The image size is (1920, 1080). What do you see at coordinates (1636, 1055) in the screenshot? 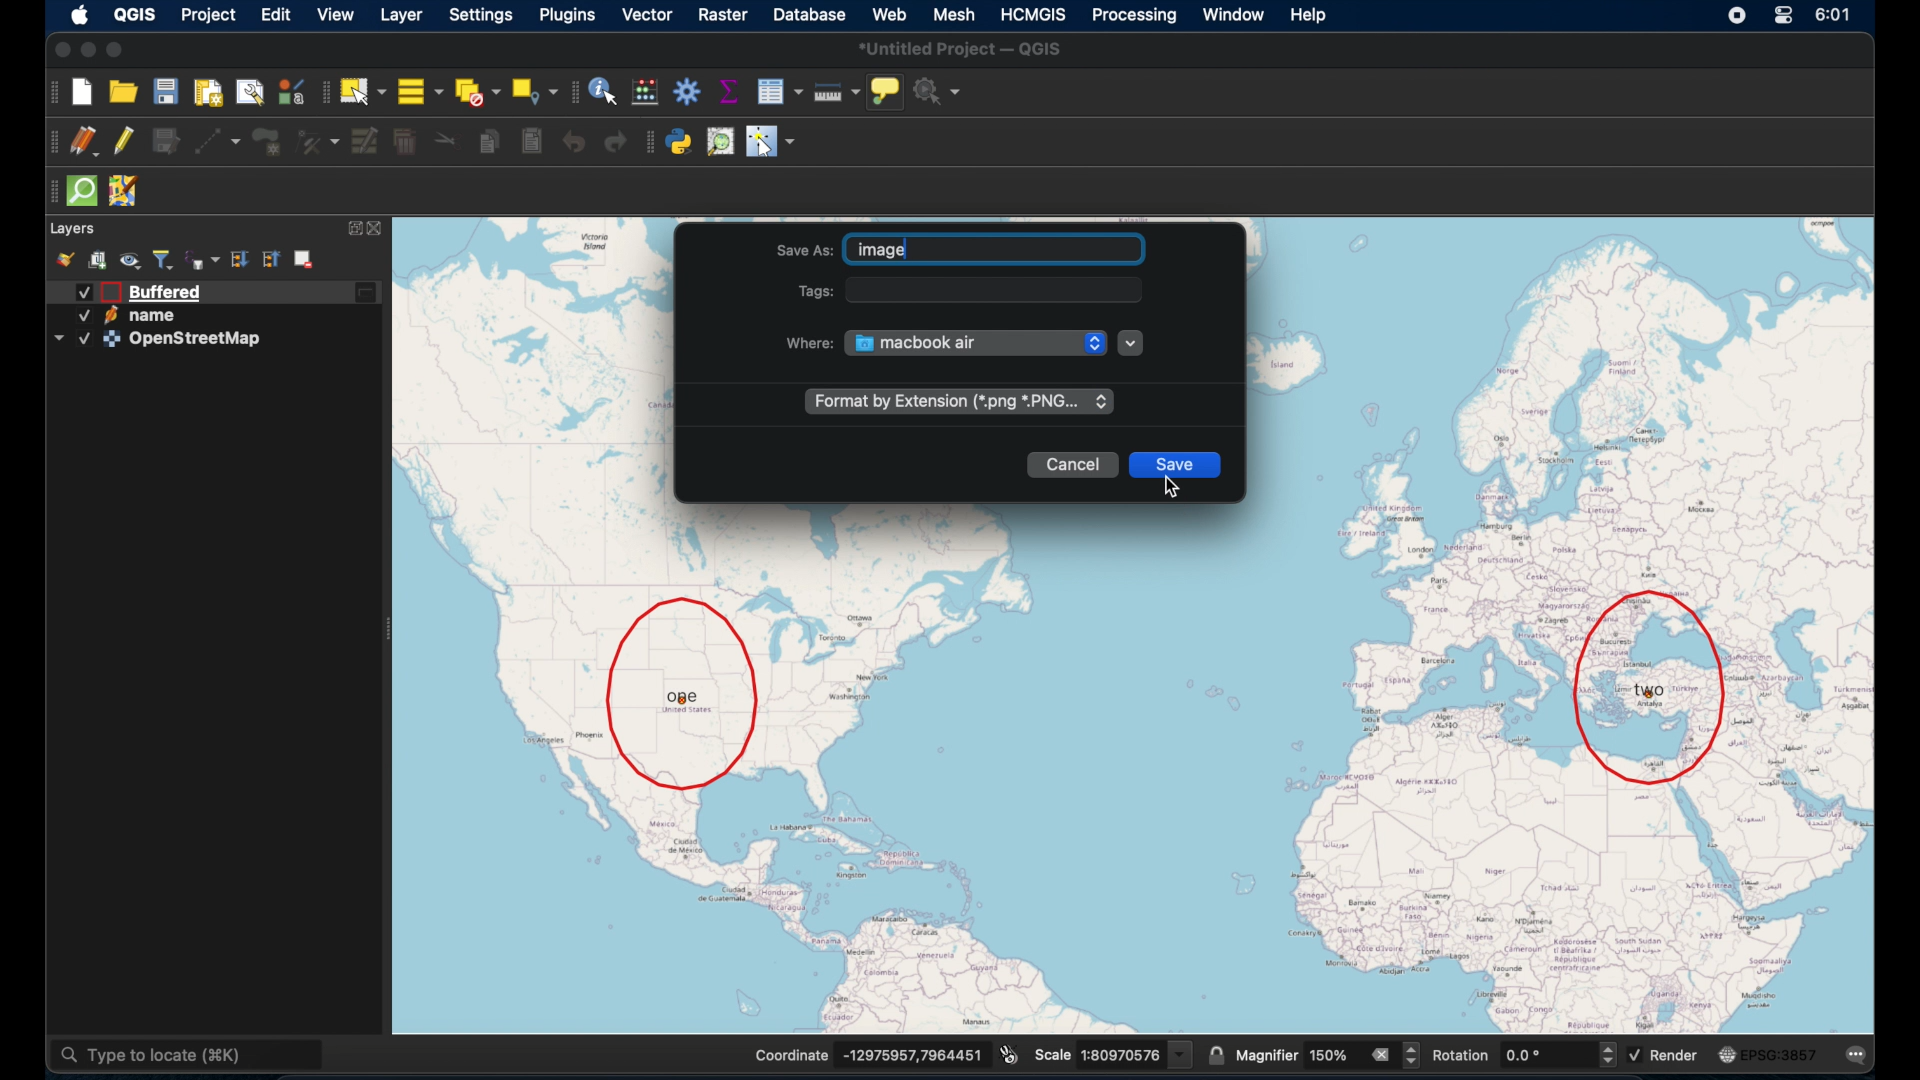
I see `Checked checkbox` at bounding box center [1636, 1055].